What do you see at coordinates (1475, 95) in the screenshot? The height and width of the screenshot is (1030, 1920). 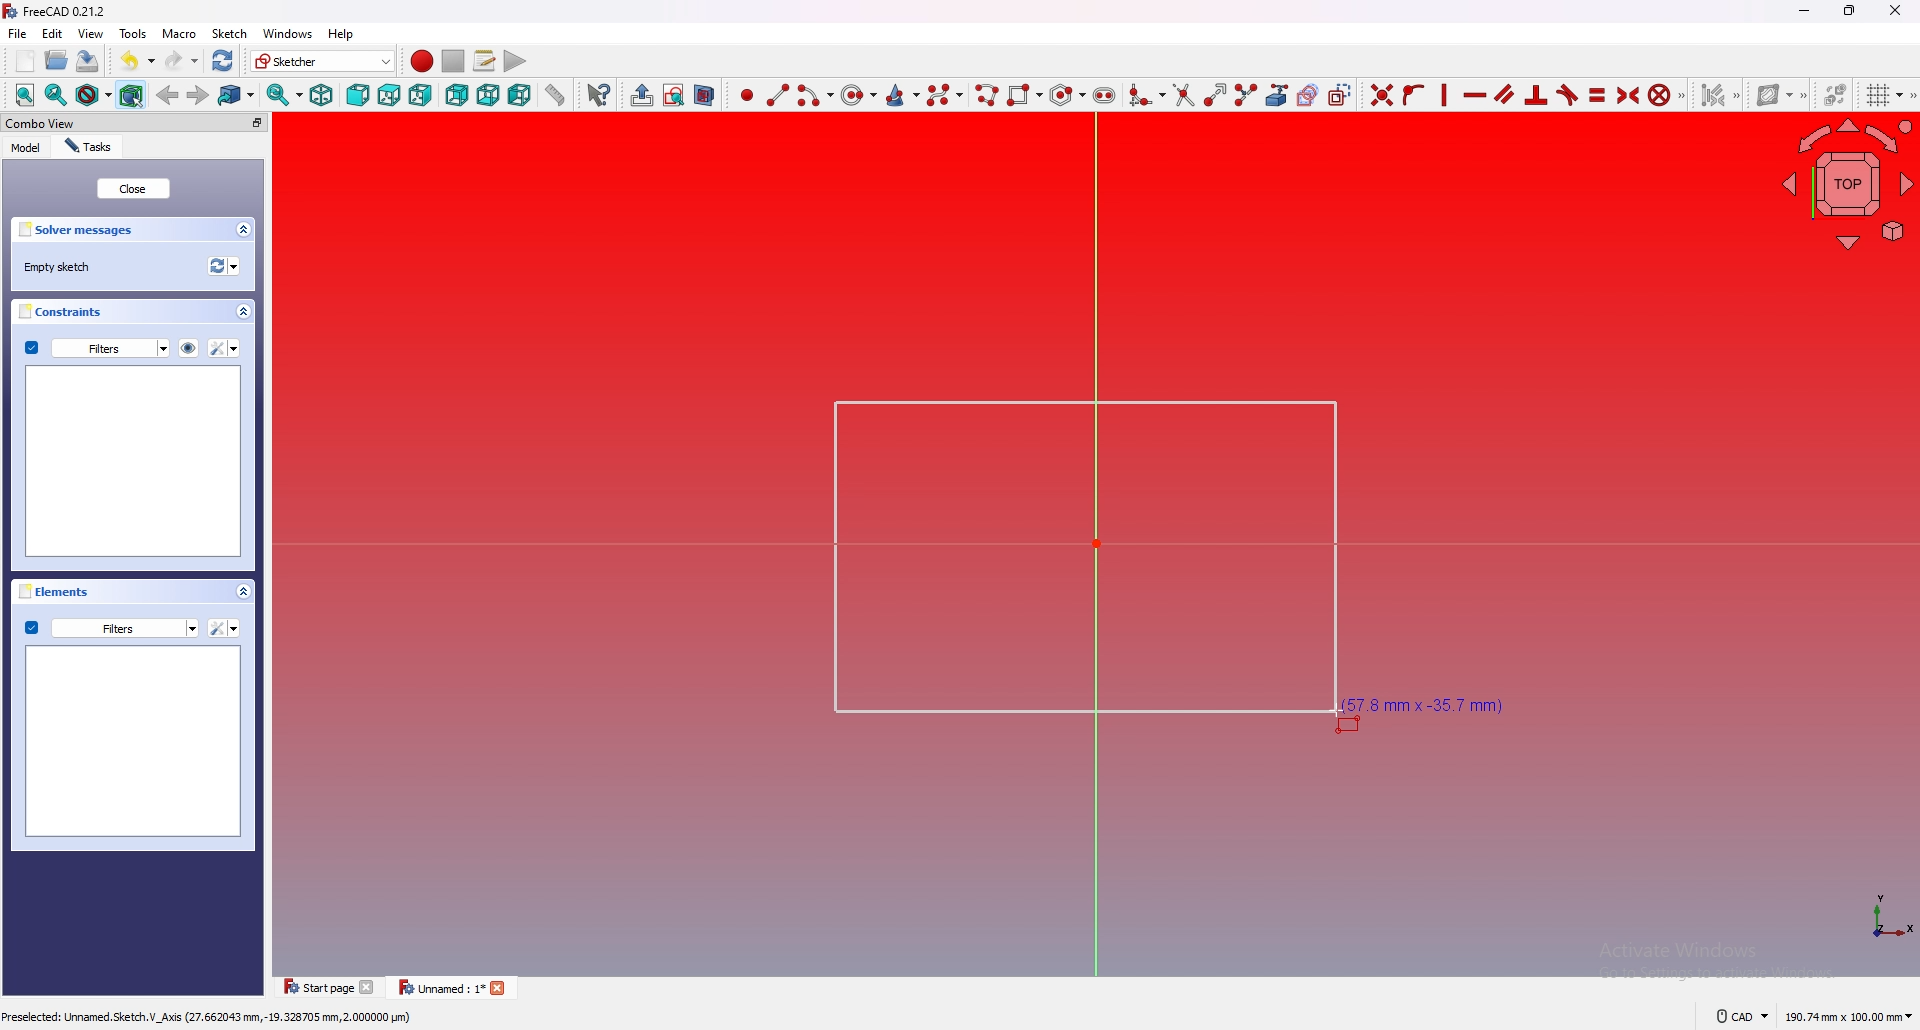 I see `constraint vertically` at bounding box center [1475, 95].